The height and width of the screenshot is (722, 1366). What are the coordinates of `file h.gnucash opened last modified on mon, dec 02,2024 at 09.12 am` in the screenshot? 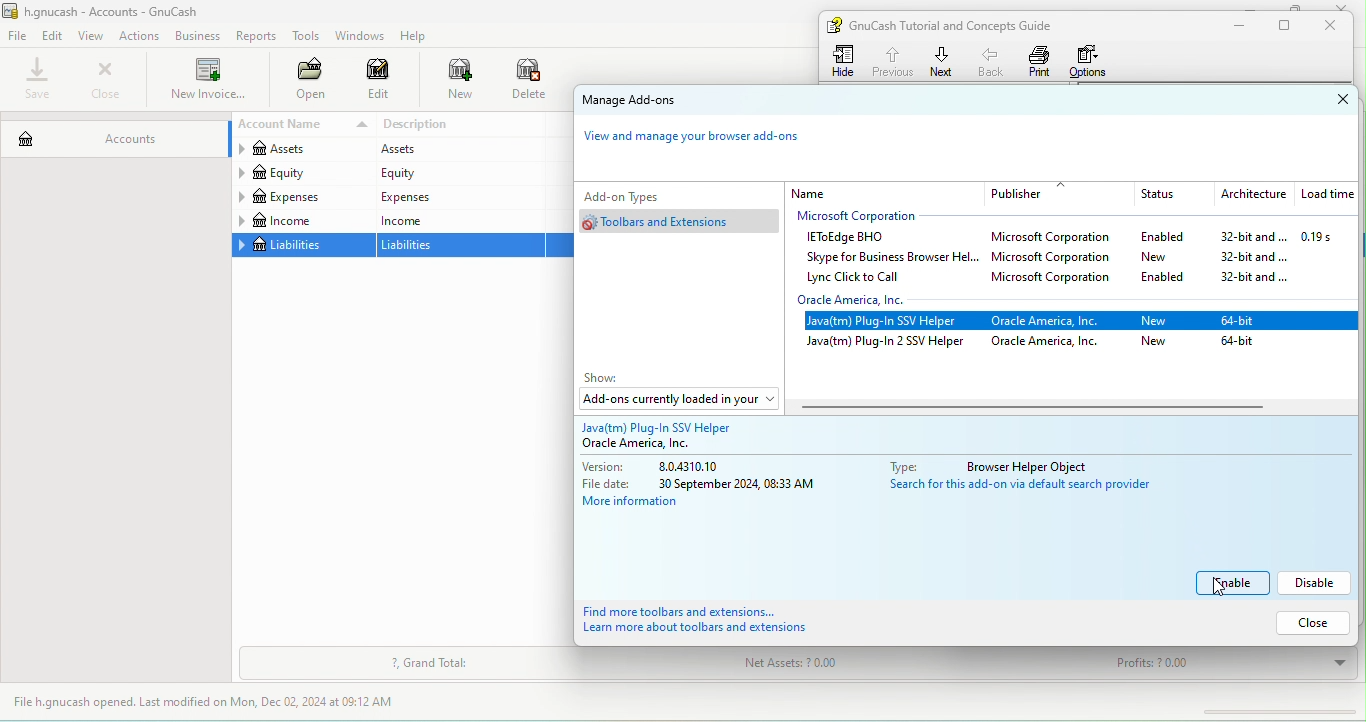 It's located at (219, 703).